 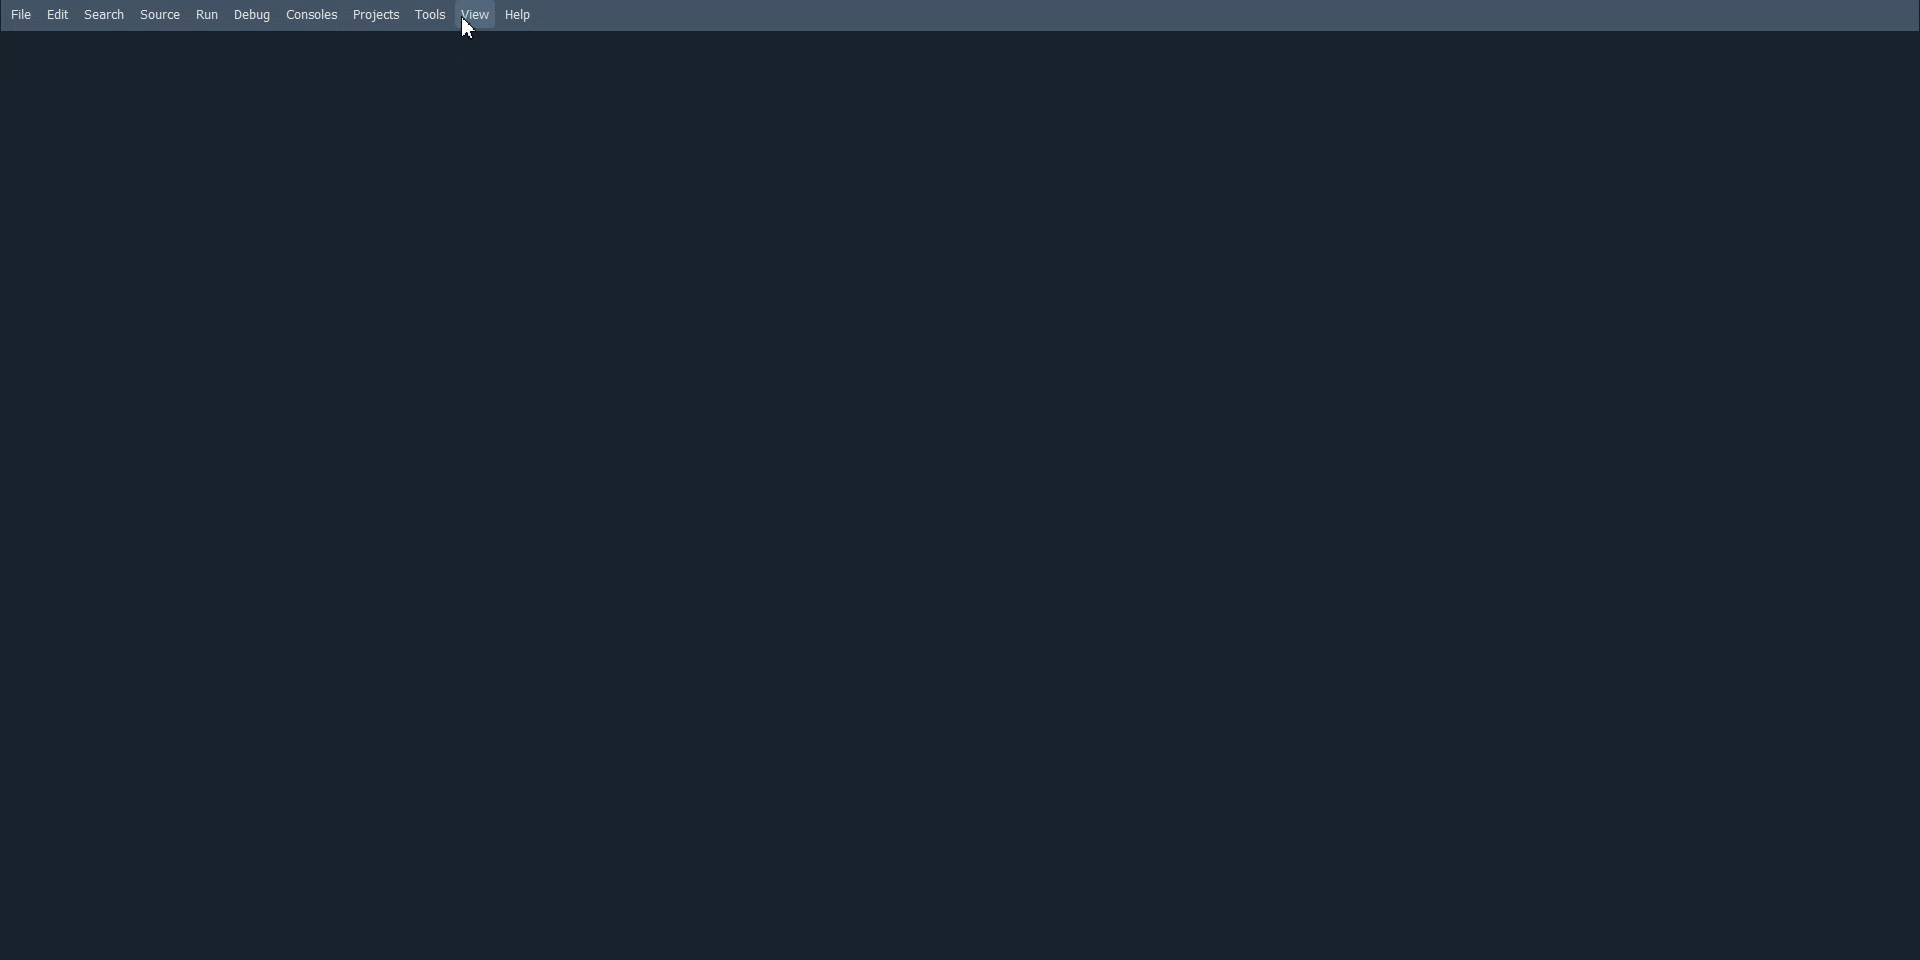 I want to click on Help, so click(x=520, y=16).